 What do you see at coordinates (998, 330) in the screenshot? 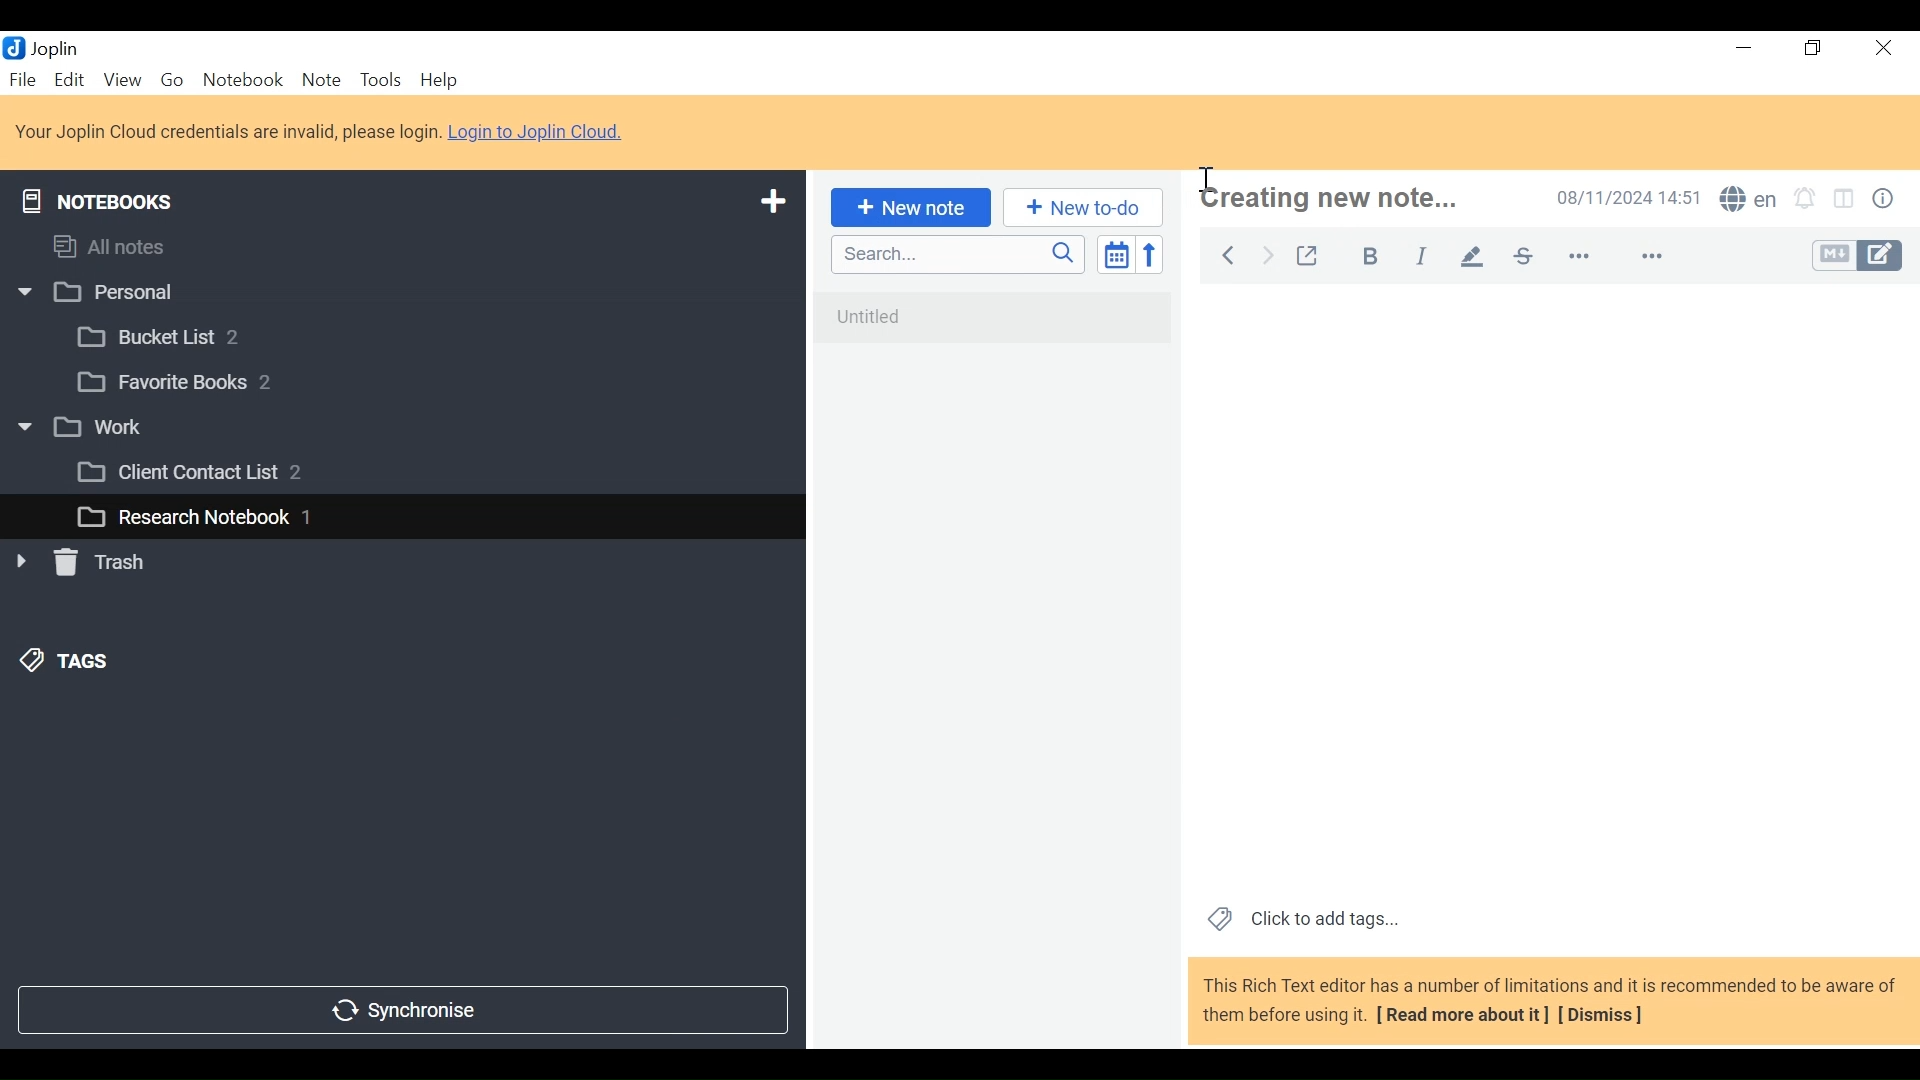
I see `No notes in here. Create one by clicking
on "New note".` at bounding box center [998, 330].